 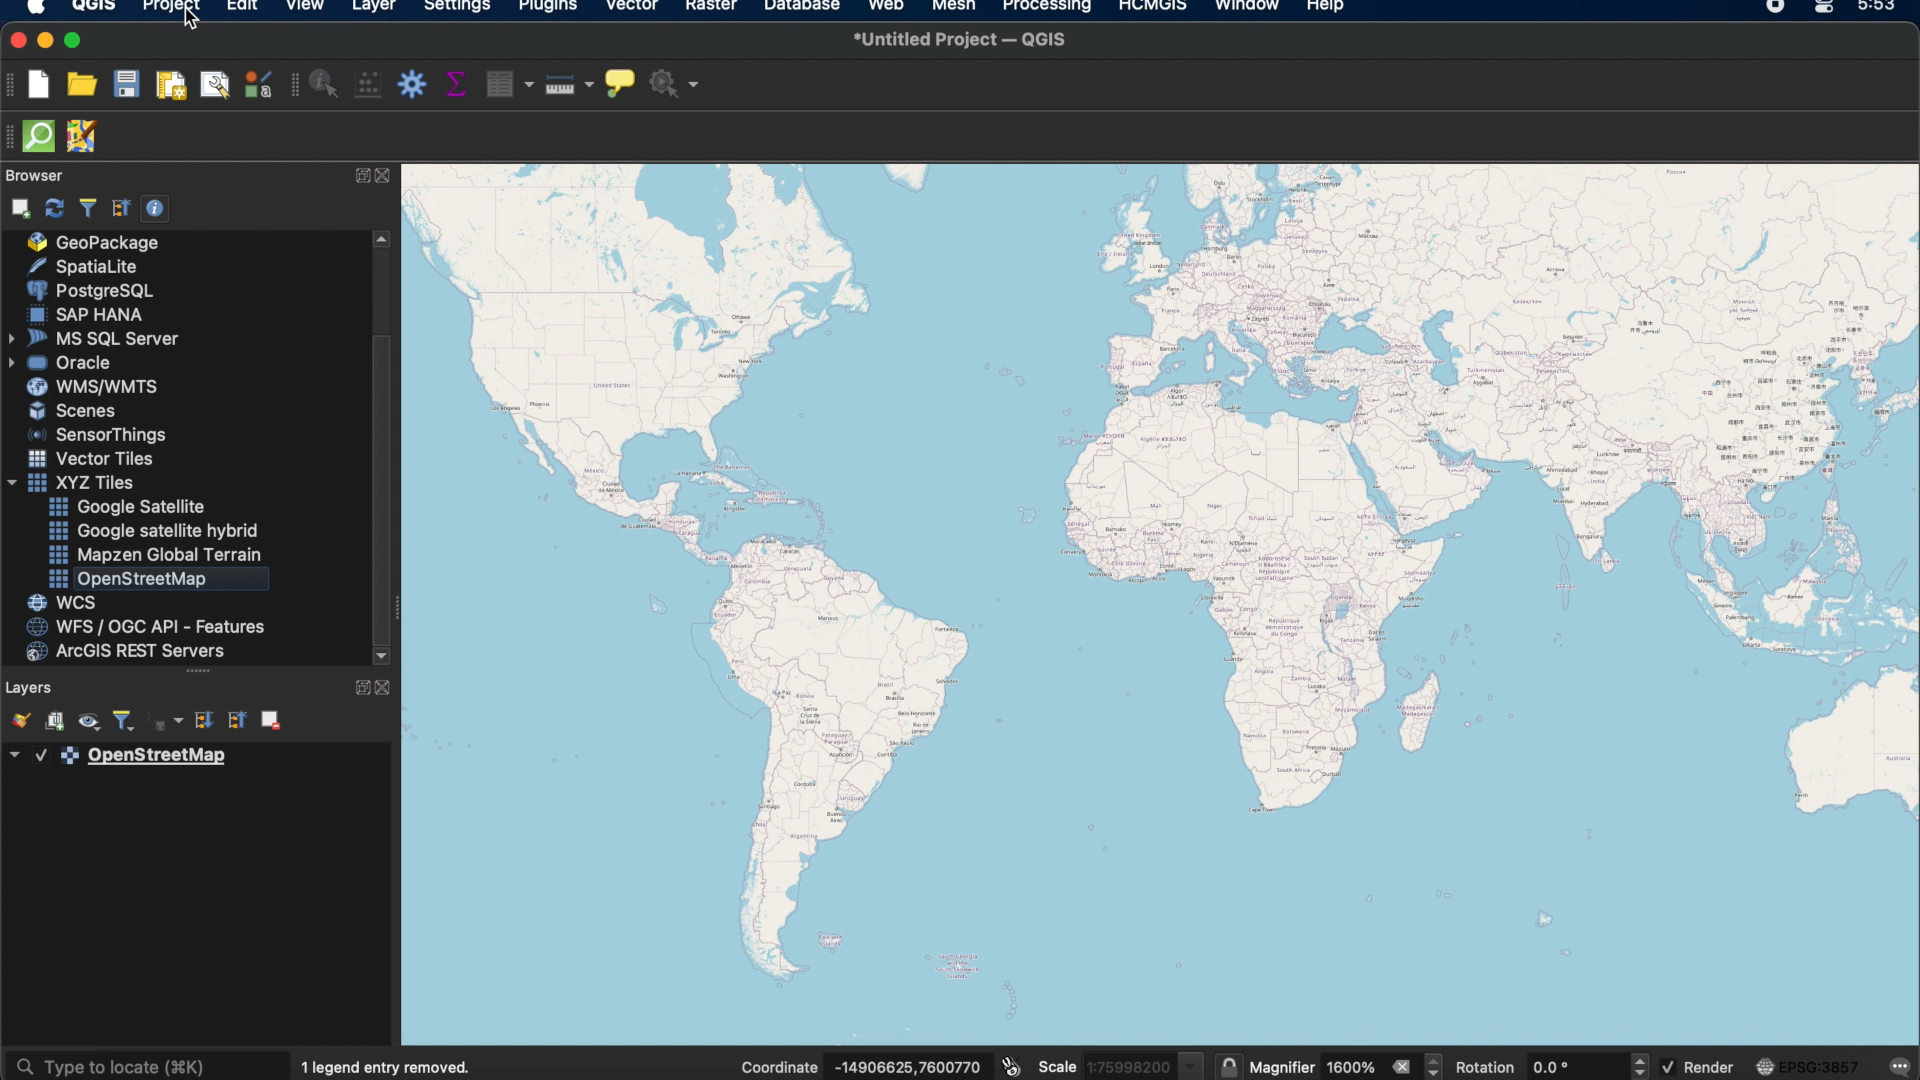 I want to click on maximize, so click(x=75, y=40).